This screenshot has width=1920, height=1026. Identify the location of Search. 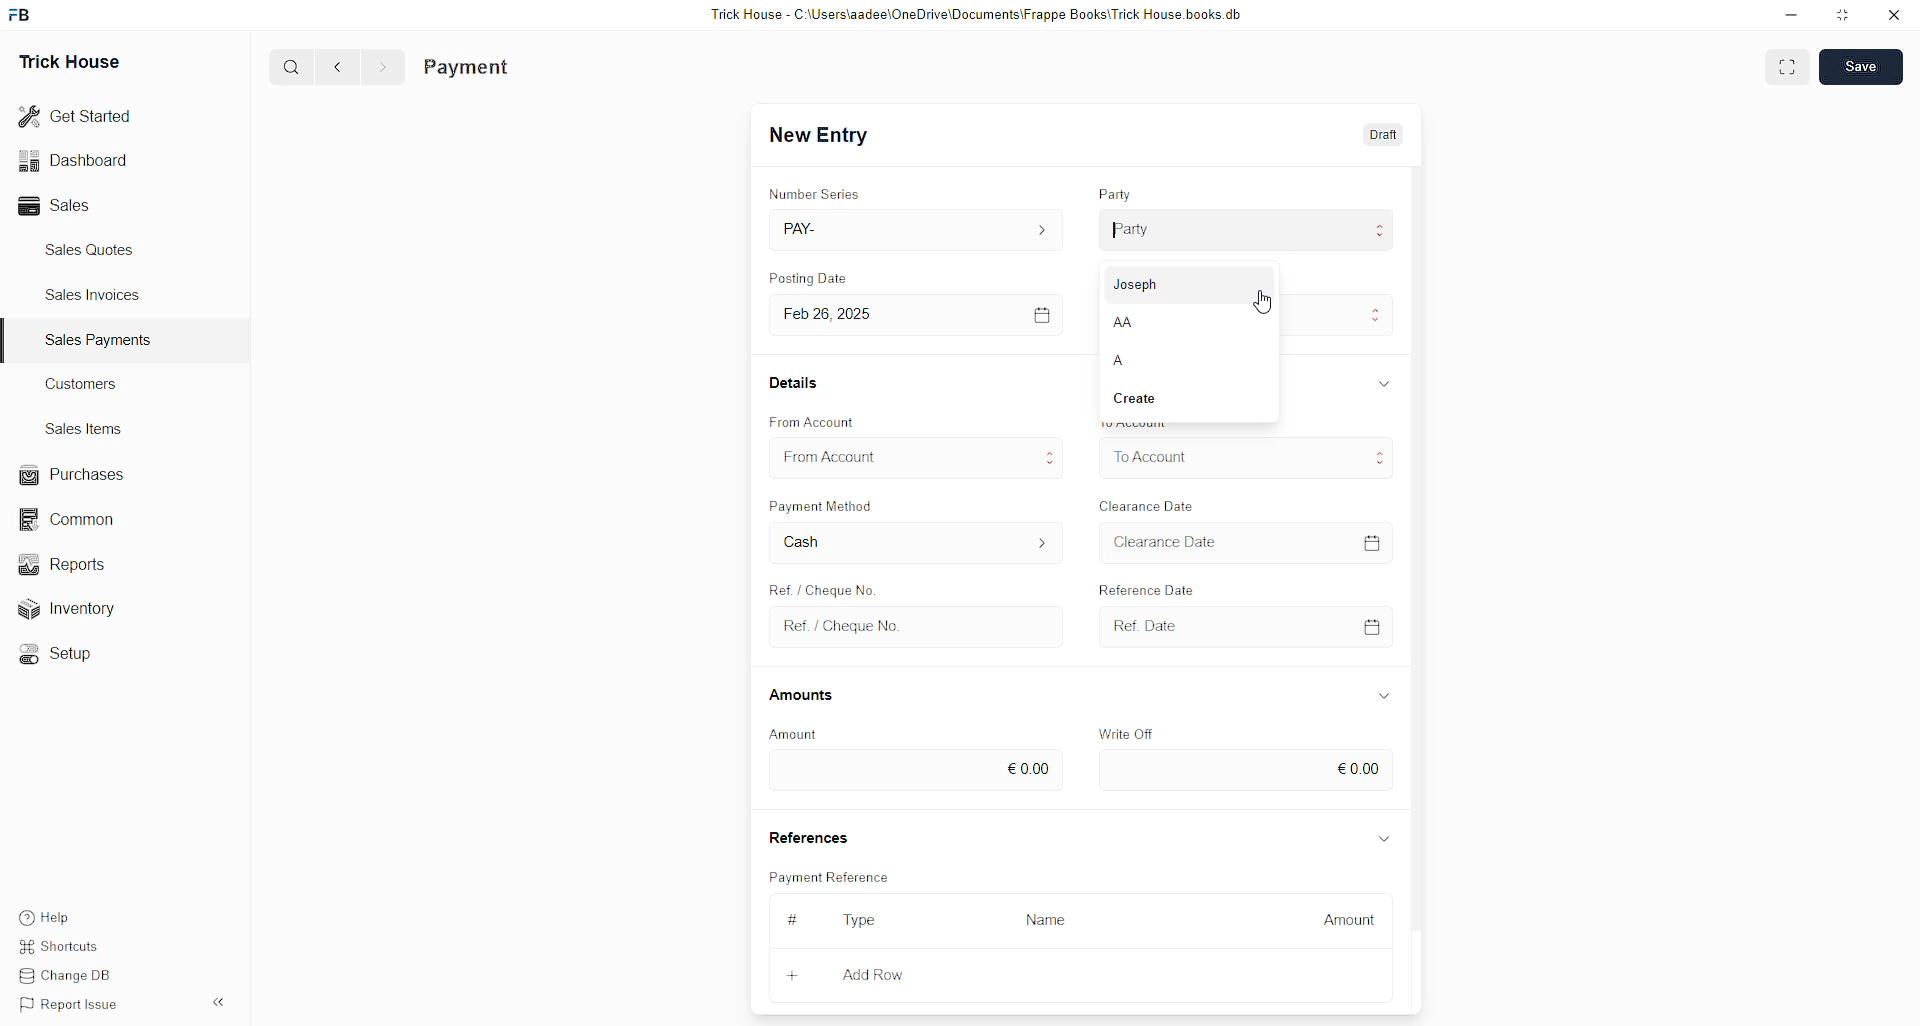
(291, 66).